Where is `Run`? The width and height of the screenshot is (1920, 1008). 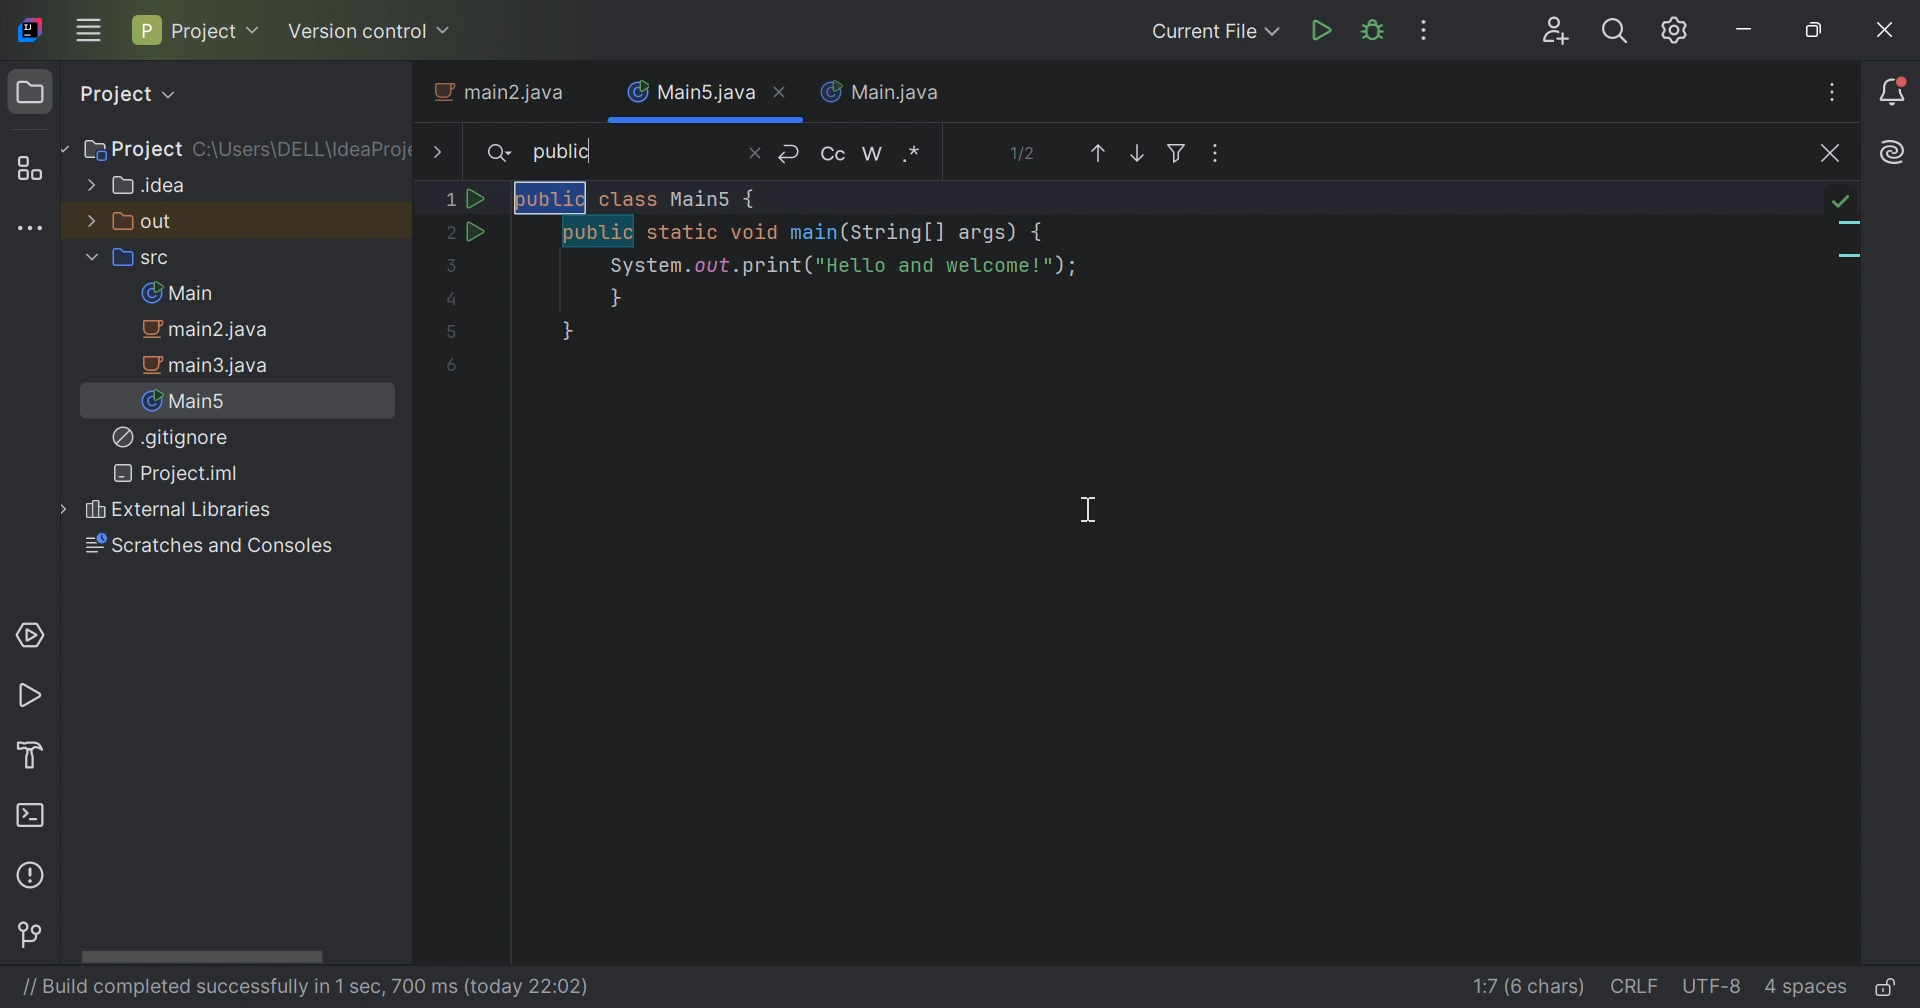 Run is located at coordinates (478, 200).